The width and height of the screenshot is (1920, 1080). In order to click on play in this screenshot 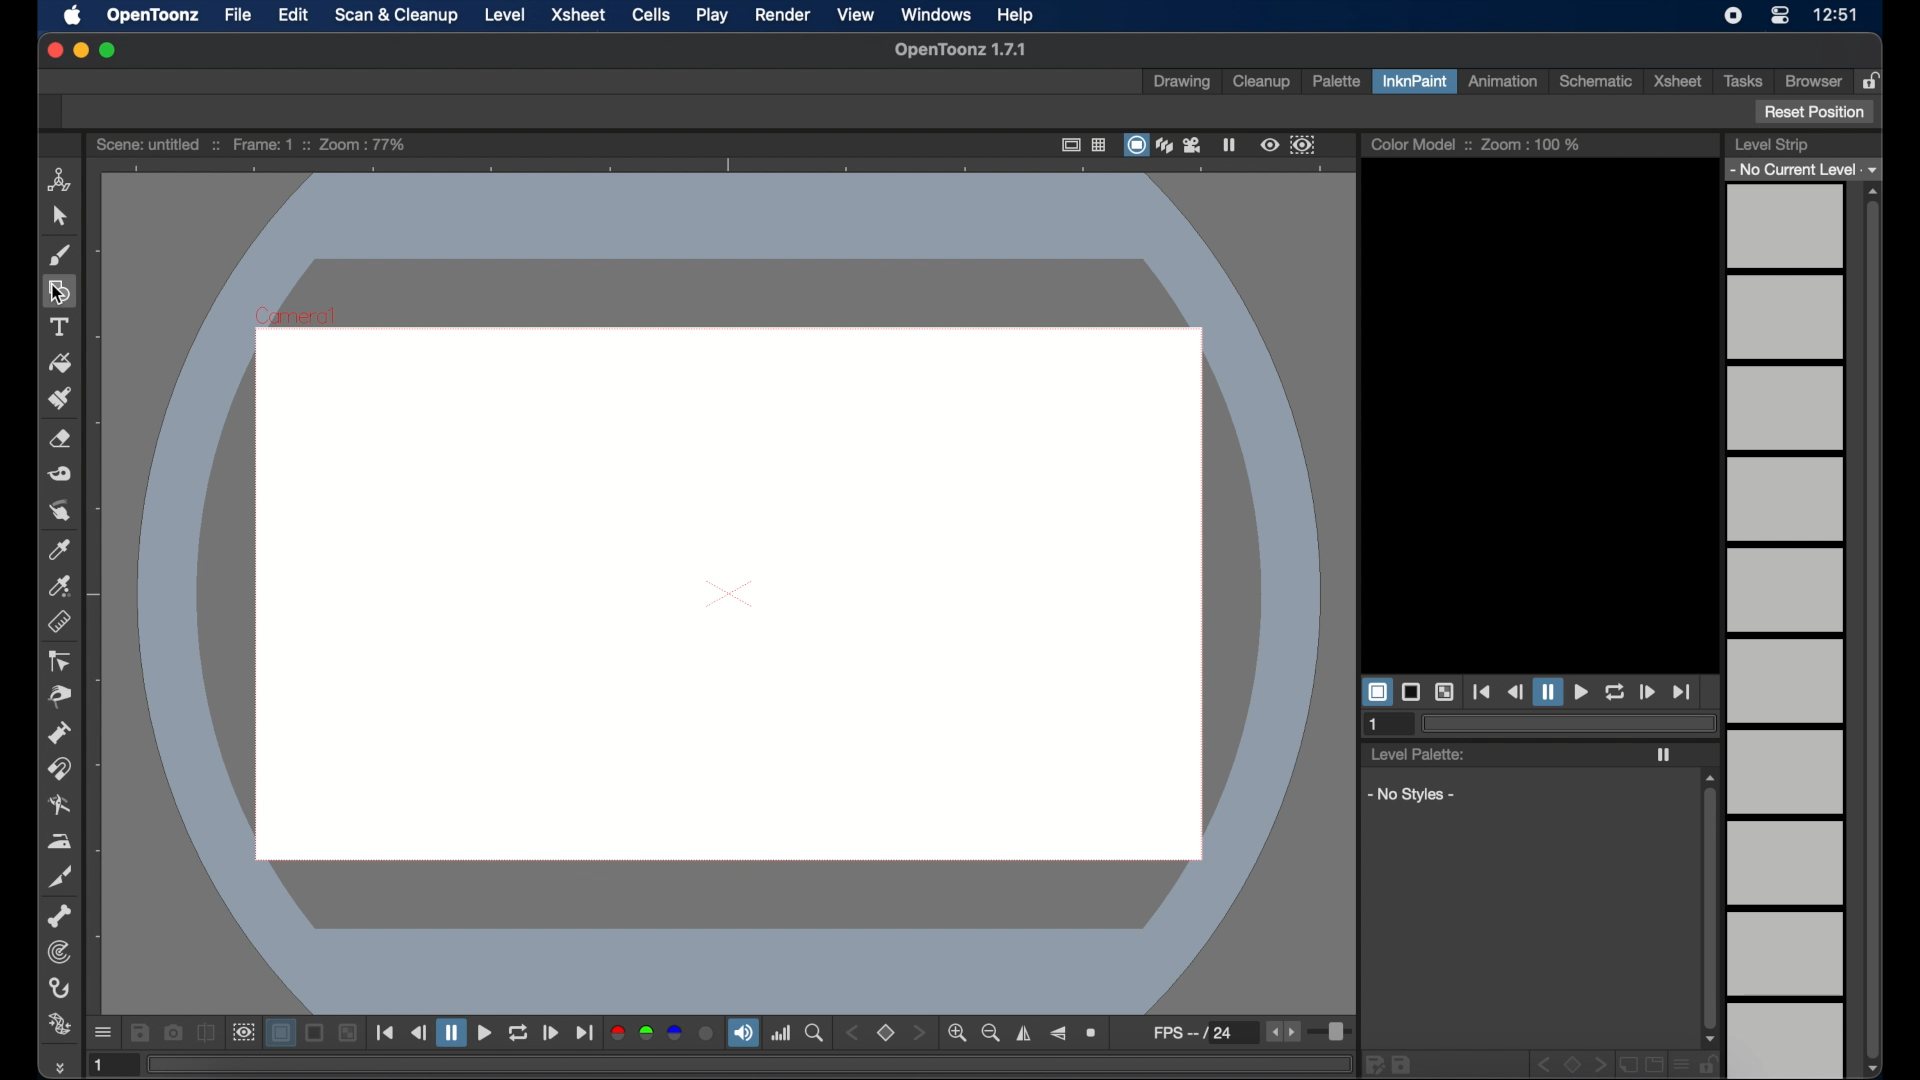, I will do `click(1580, 693)`.